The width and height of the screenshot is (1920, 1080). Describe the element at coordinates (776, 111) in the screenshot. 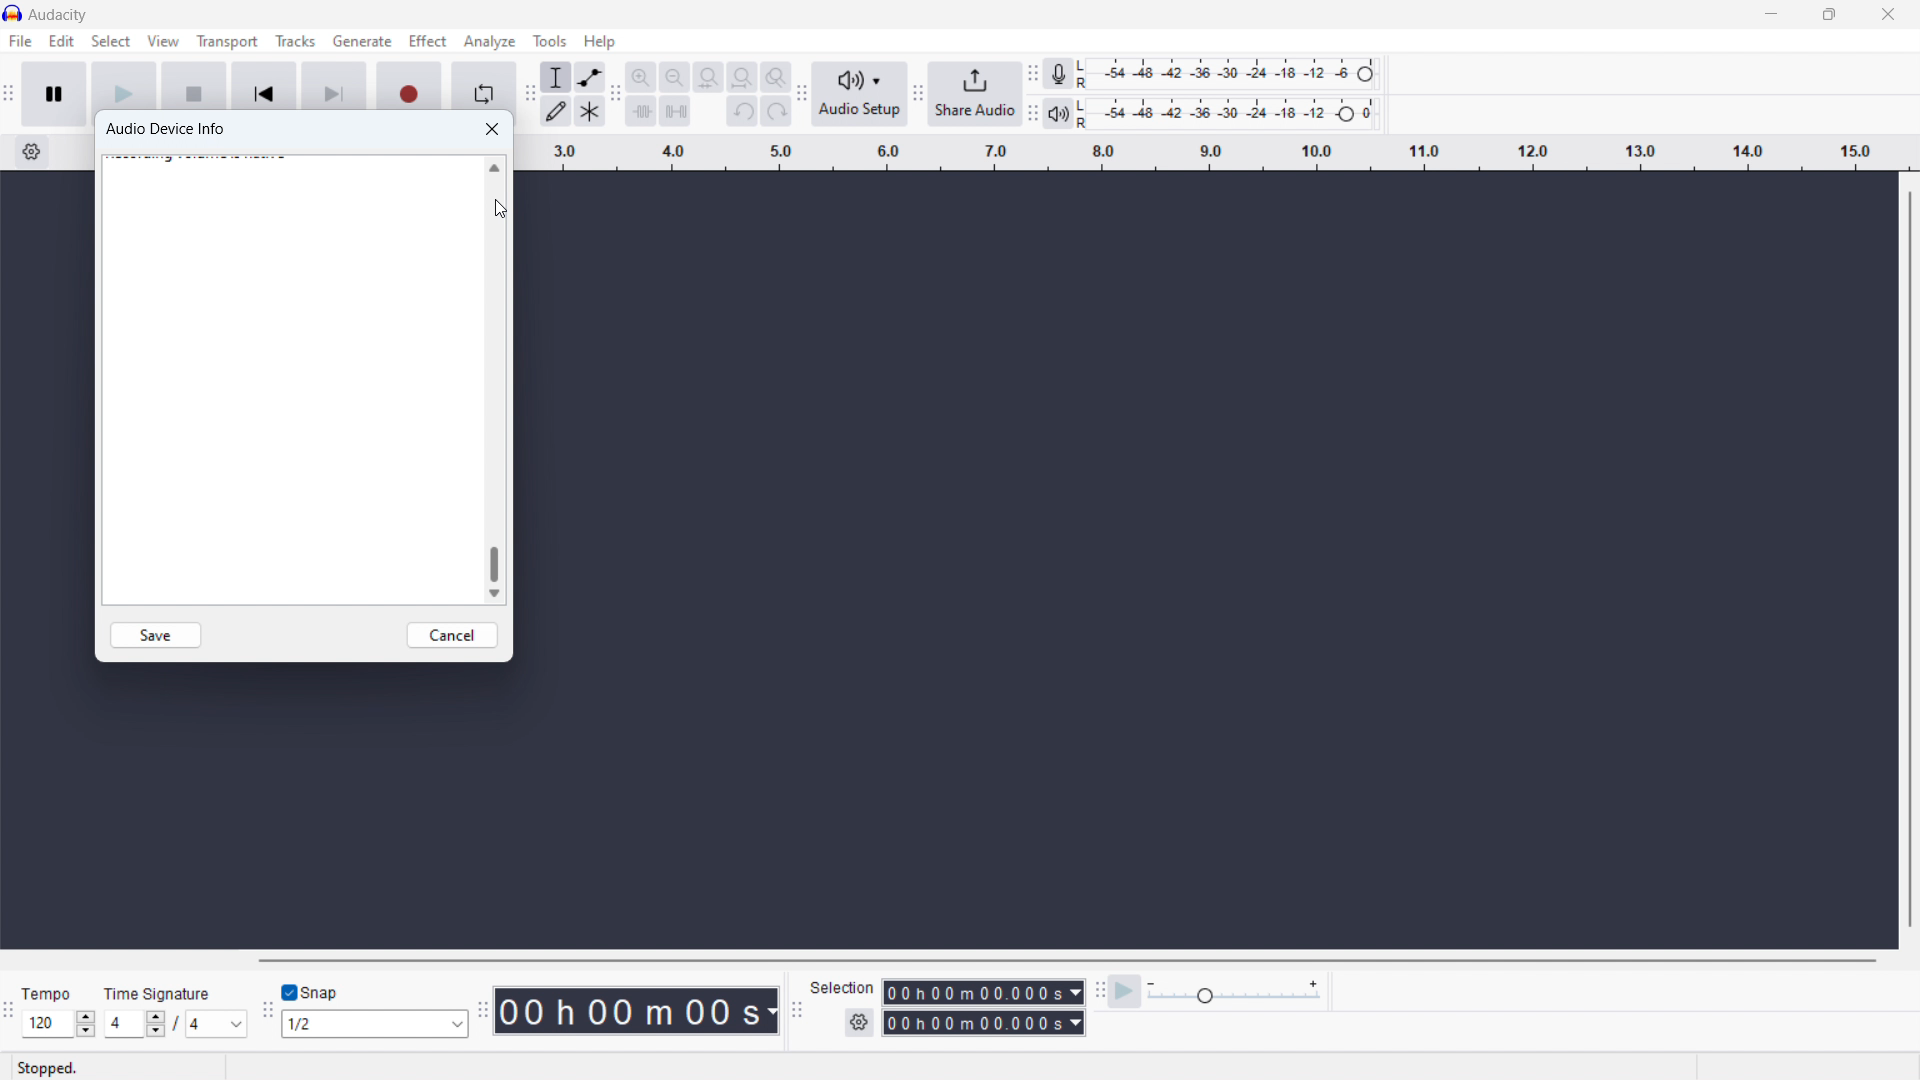

I see `redo` at that location.